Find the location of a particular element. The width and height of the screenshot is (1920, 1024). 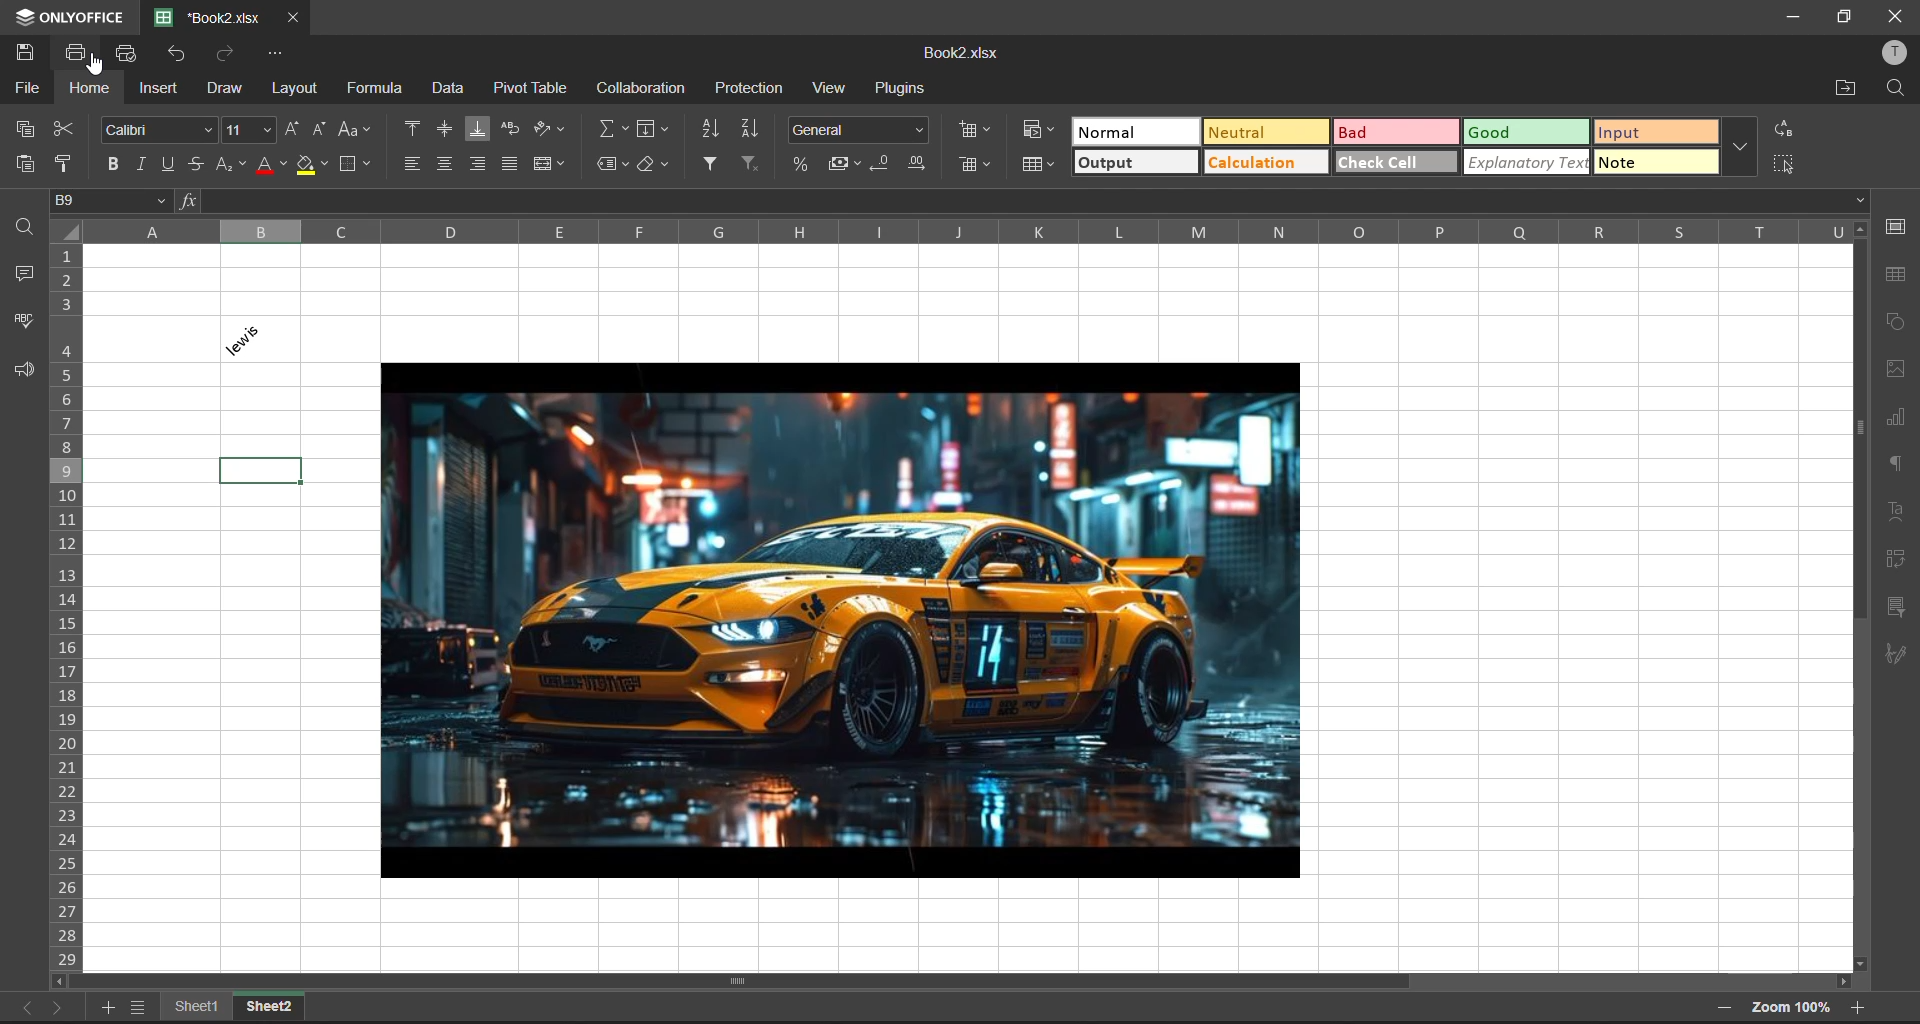

home is located at coordinates (93, 86).